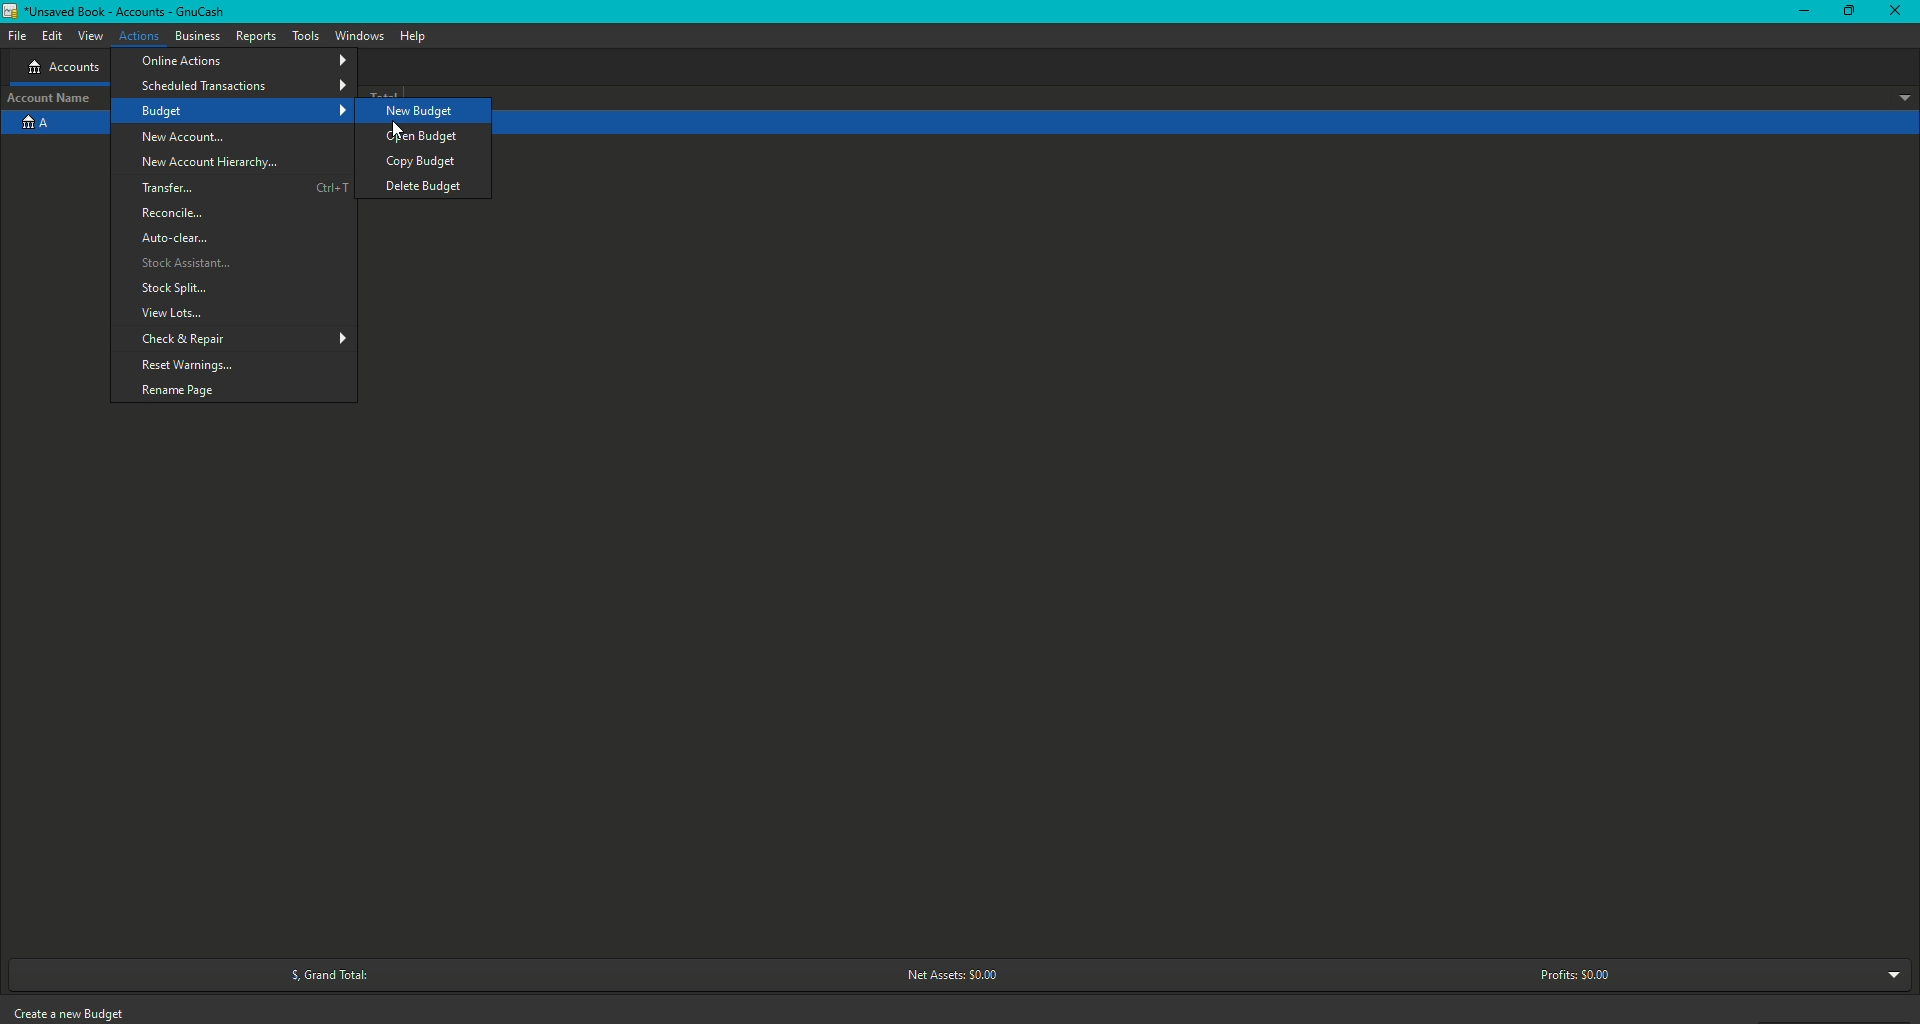  Describe the element at coordinates (410, 36) in the screenshot. I see `Help` at that location.